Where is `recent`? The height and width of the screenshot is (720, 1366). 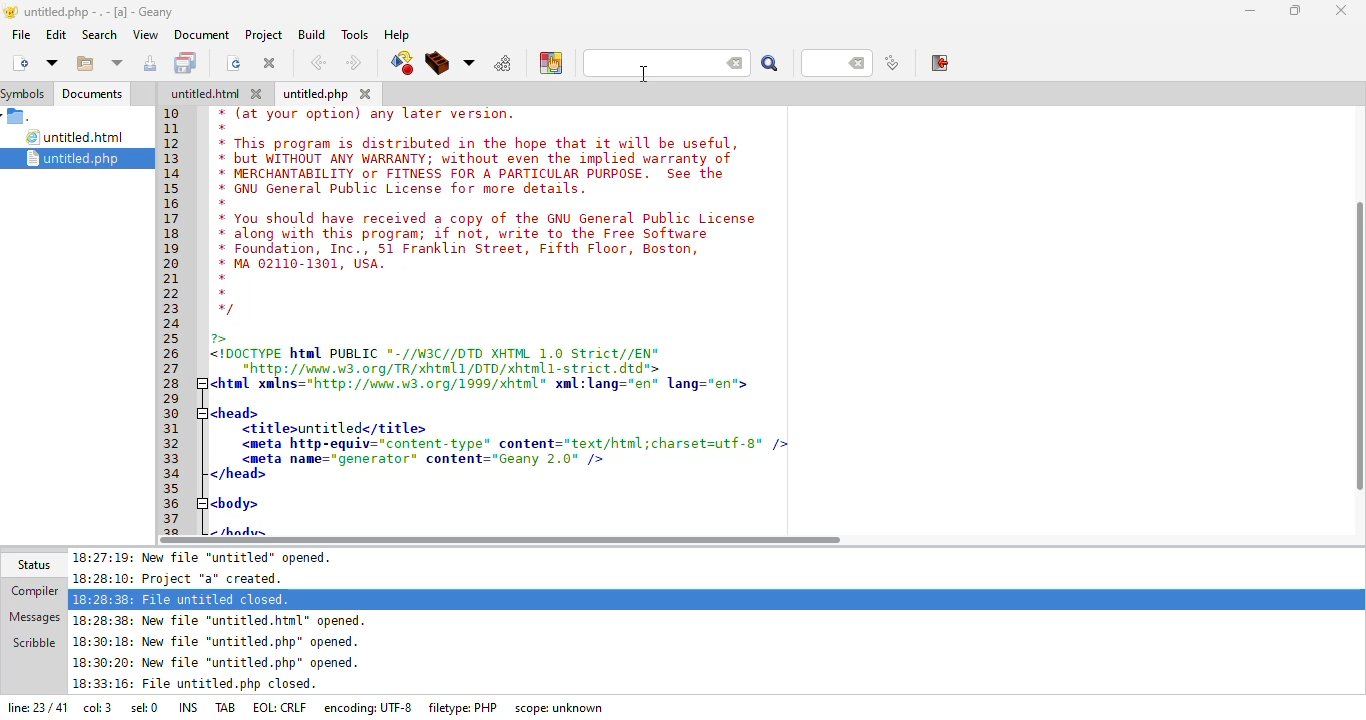 recent is located at coordinates (118, 64).